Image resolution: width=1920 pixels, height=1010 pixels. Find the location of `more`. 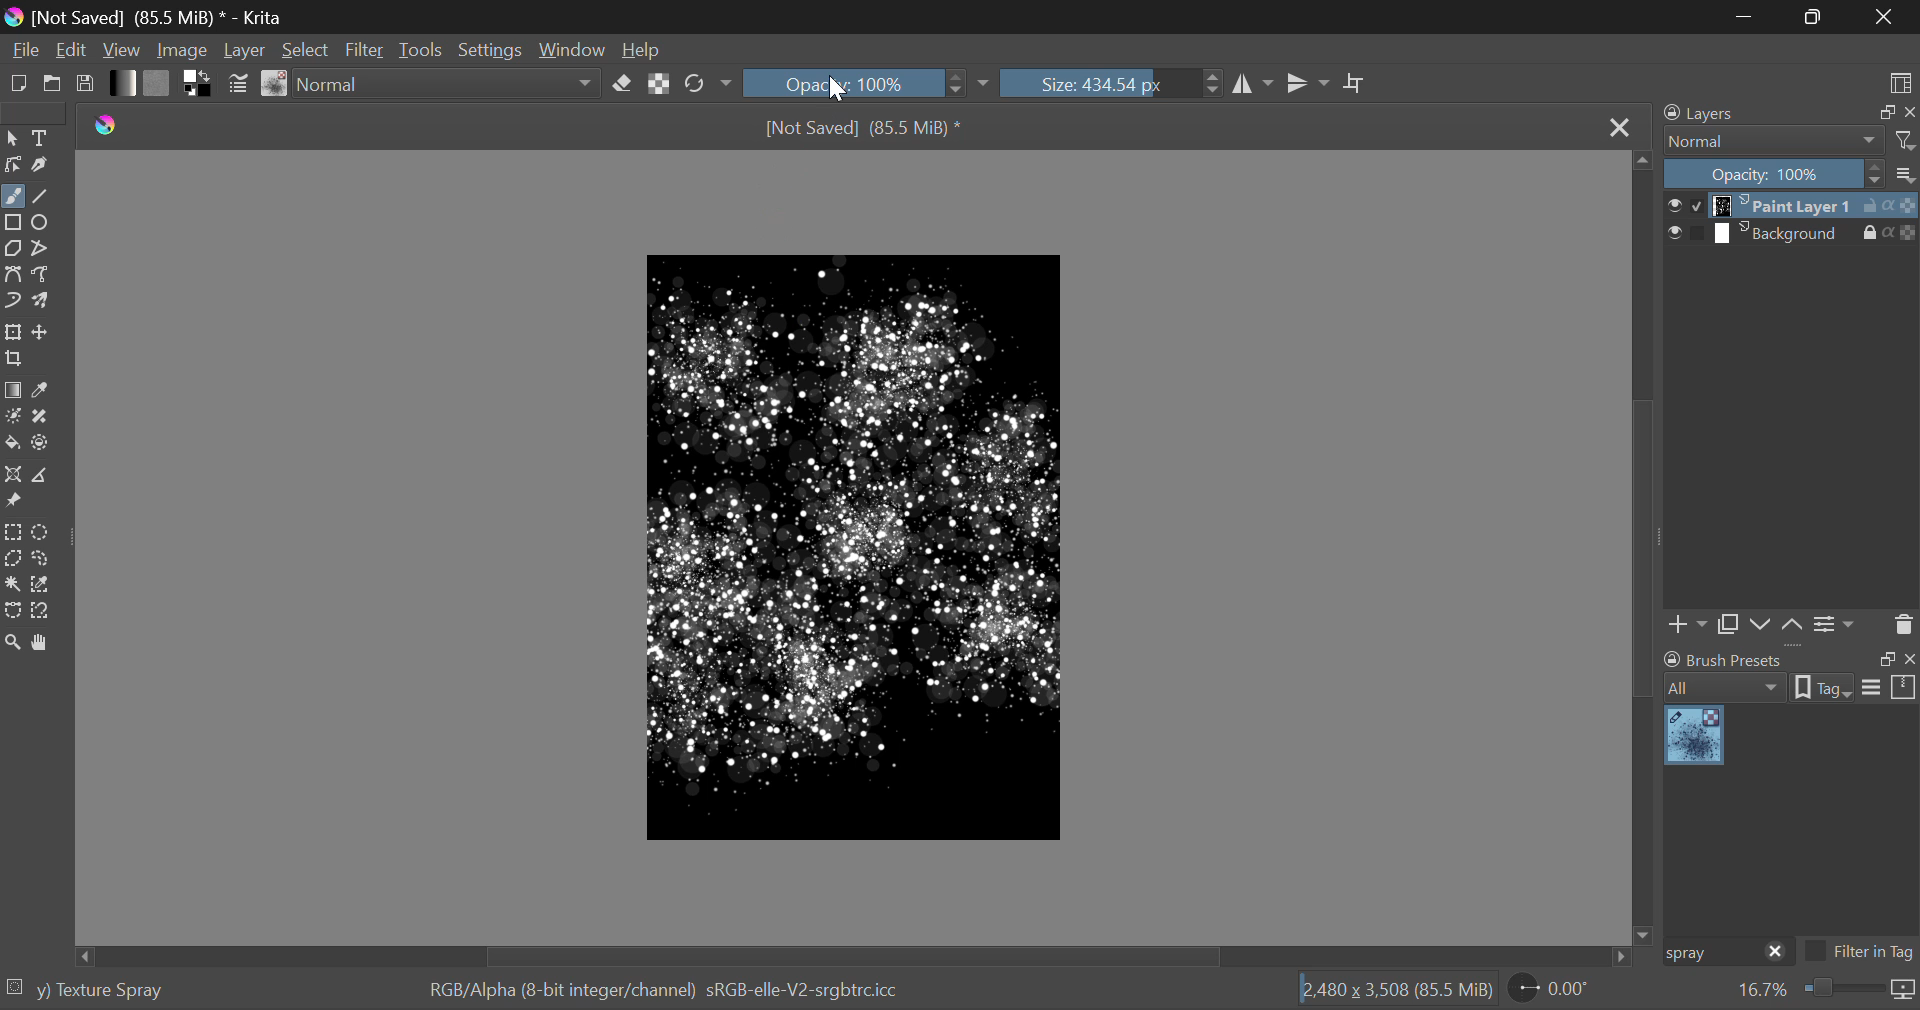

more is located at coordinates (1906, 173).